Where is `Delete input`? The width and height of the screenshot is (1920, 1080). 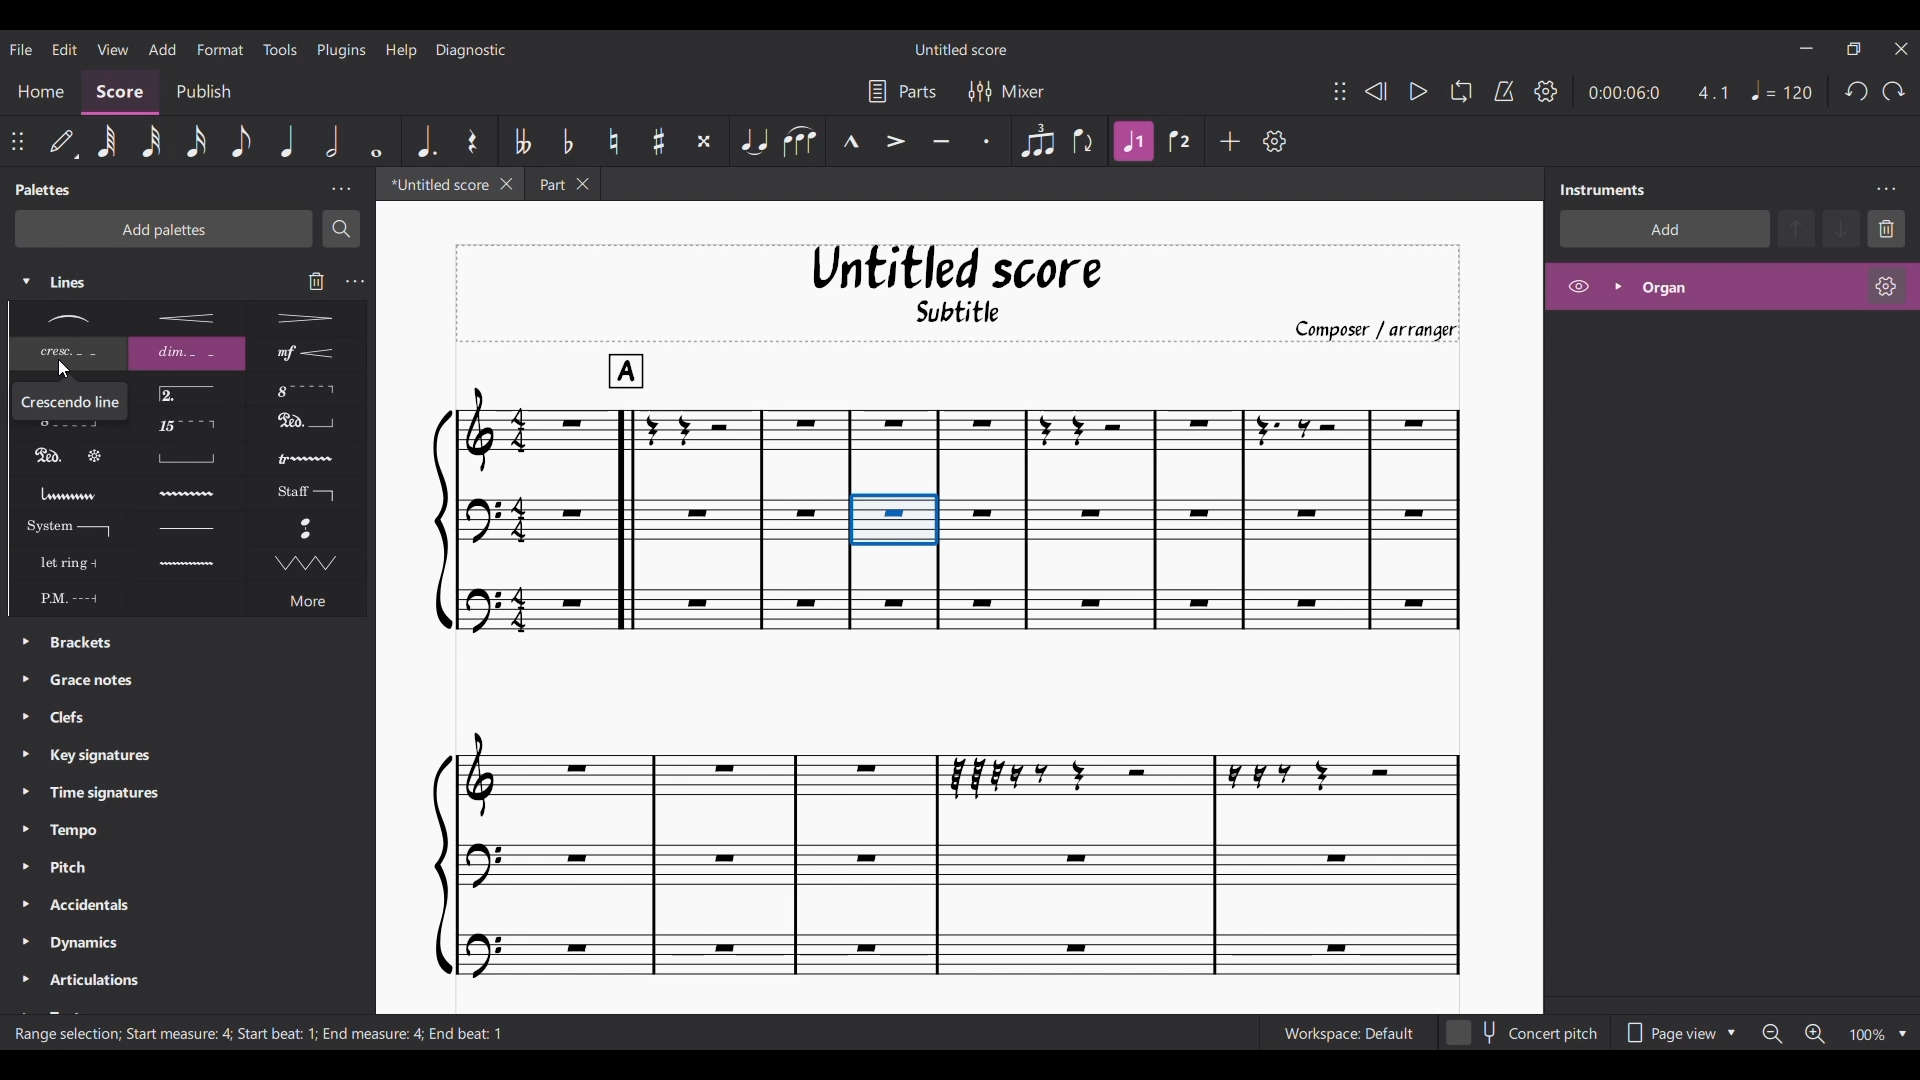 Delete input is located at coordinates (317, 281).